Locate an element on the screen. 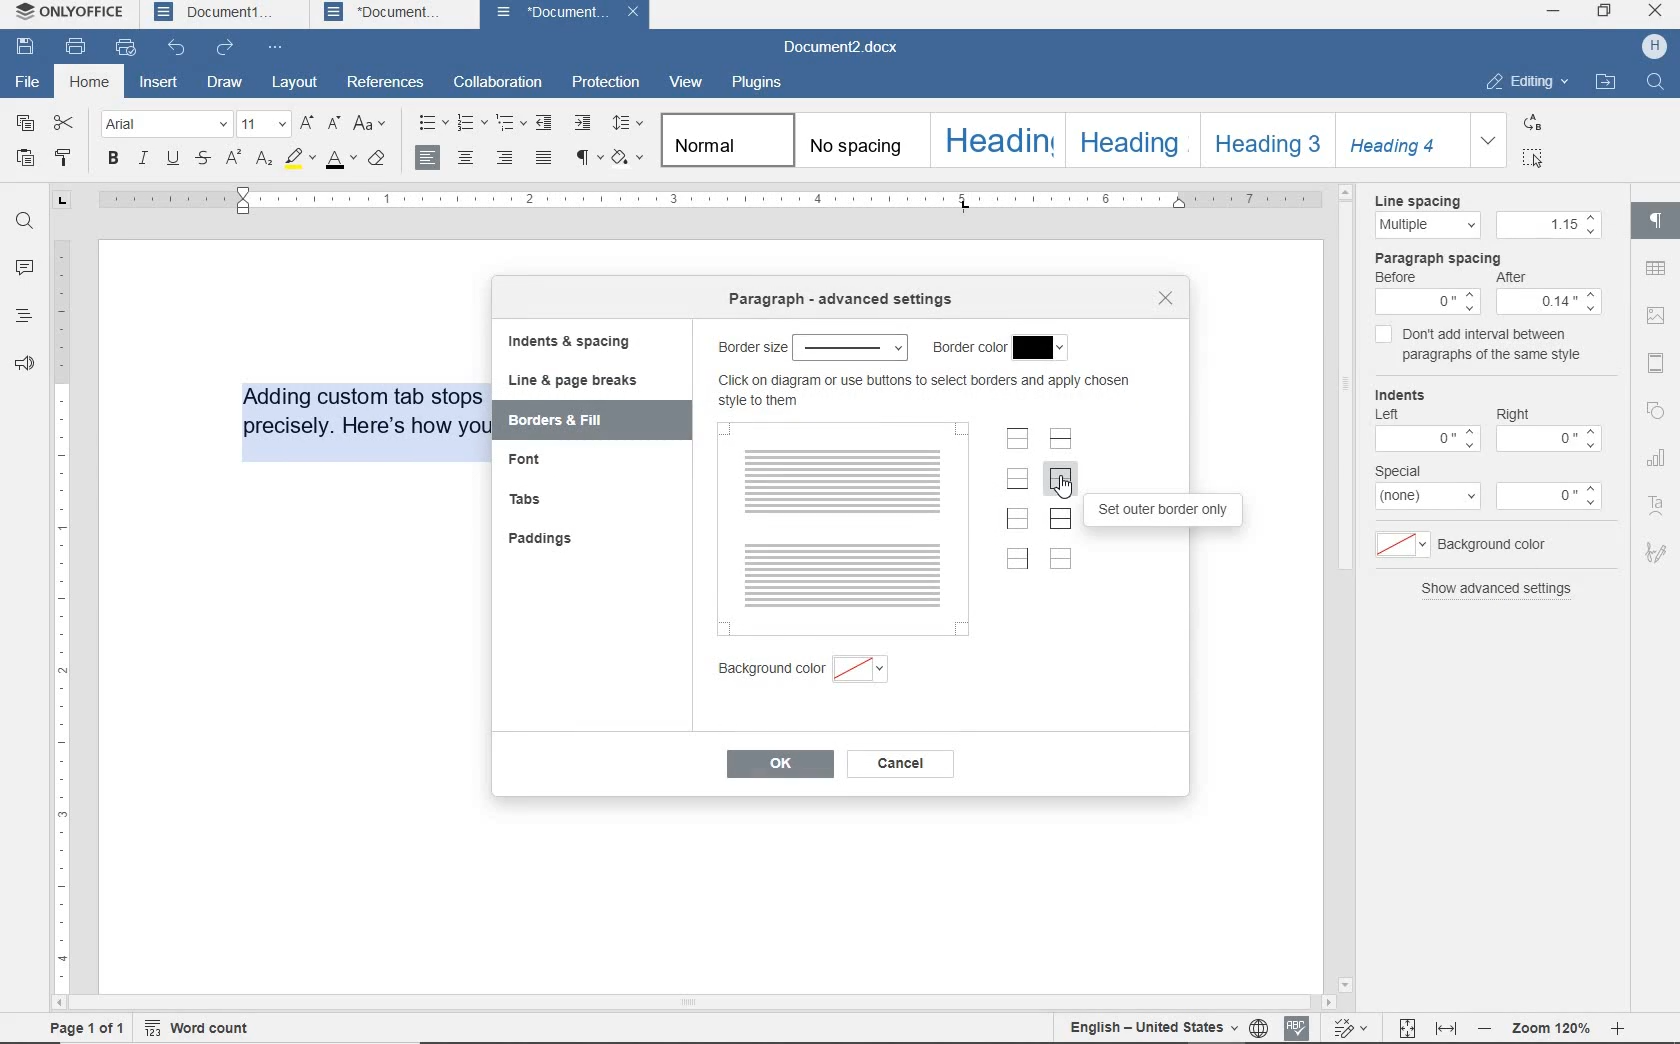  cursor is located at coordinates (1066, 486).